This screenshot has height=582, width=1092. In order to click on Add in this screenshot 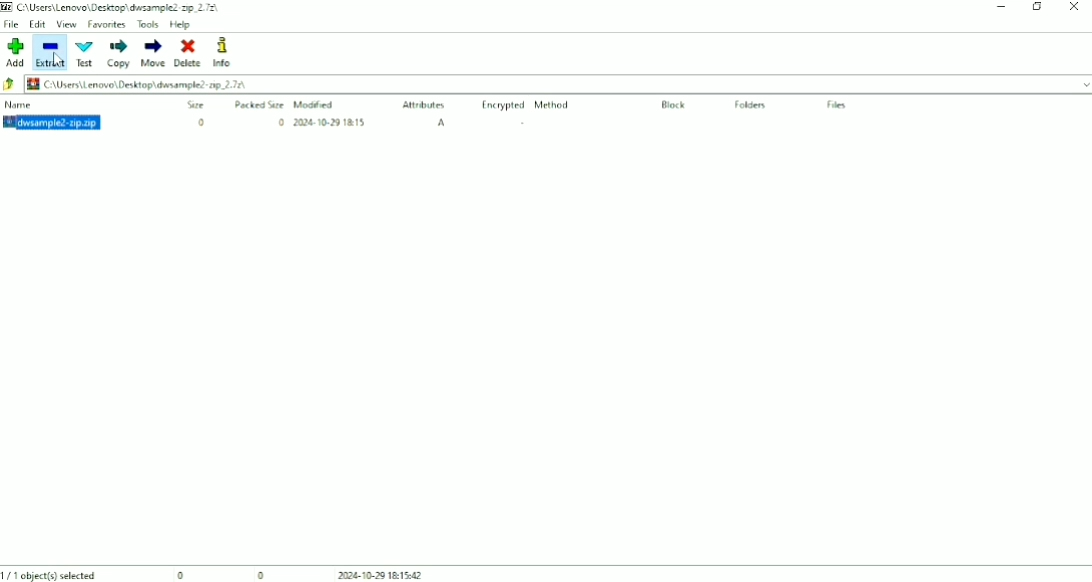, I will do `click(14, 52)`.